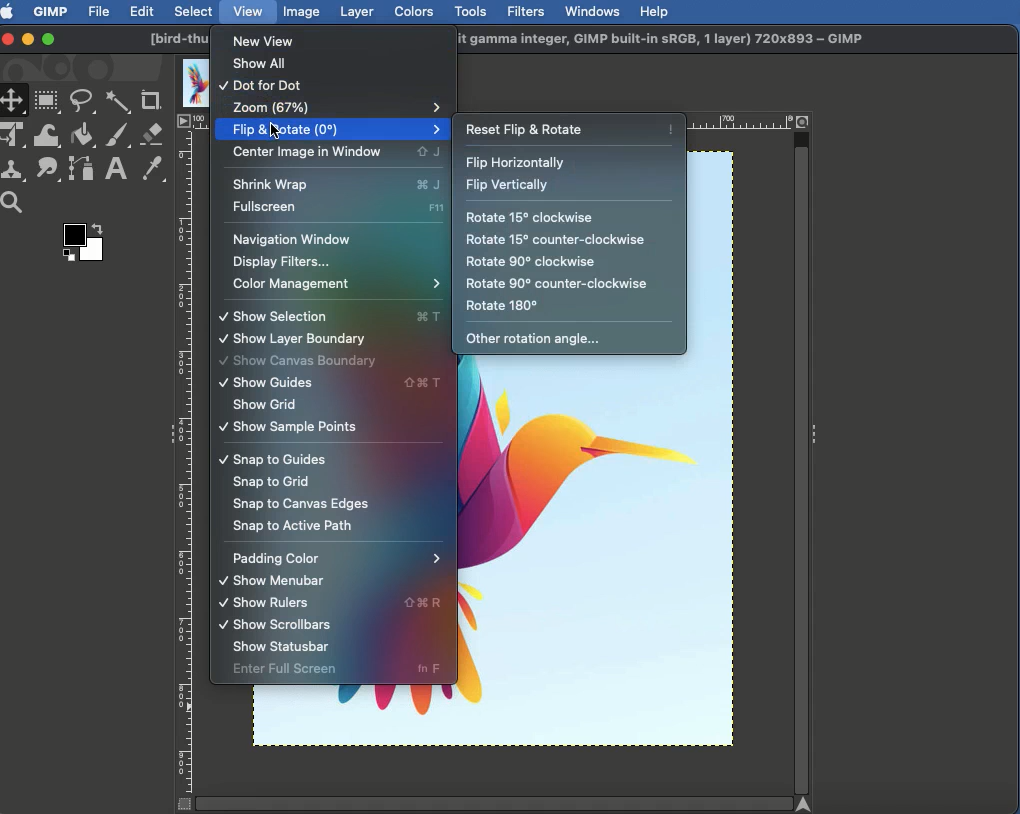 The width and height of the screenshot is (1020, 814). What do you see at coordinates (609, 559) in the screenshot?
I see `Image` at bounding box center [609, 559].